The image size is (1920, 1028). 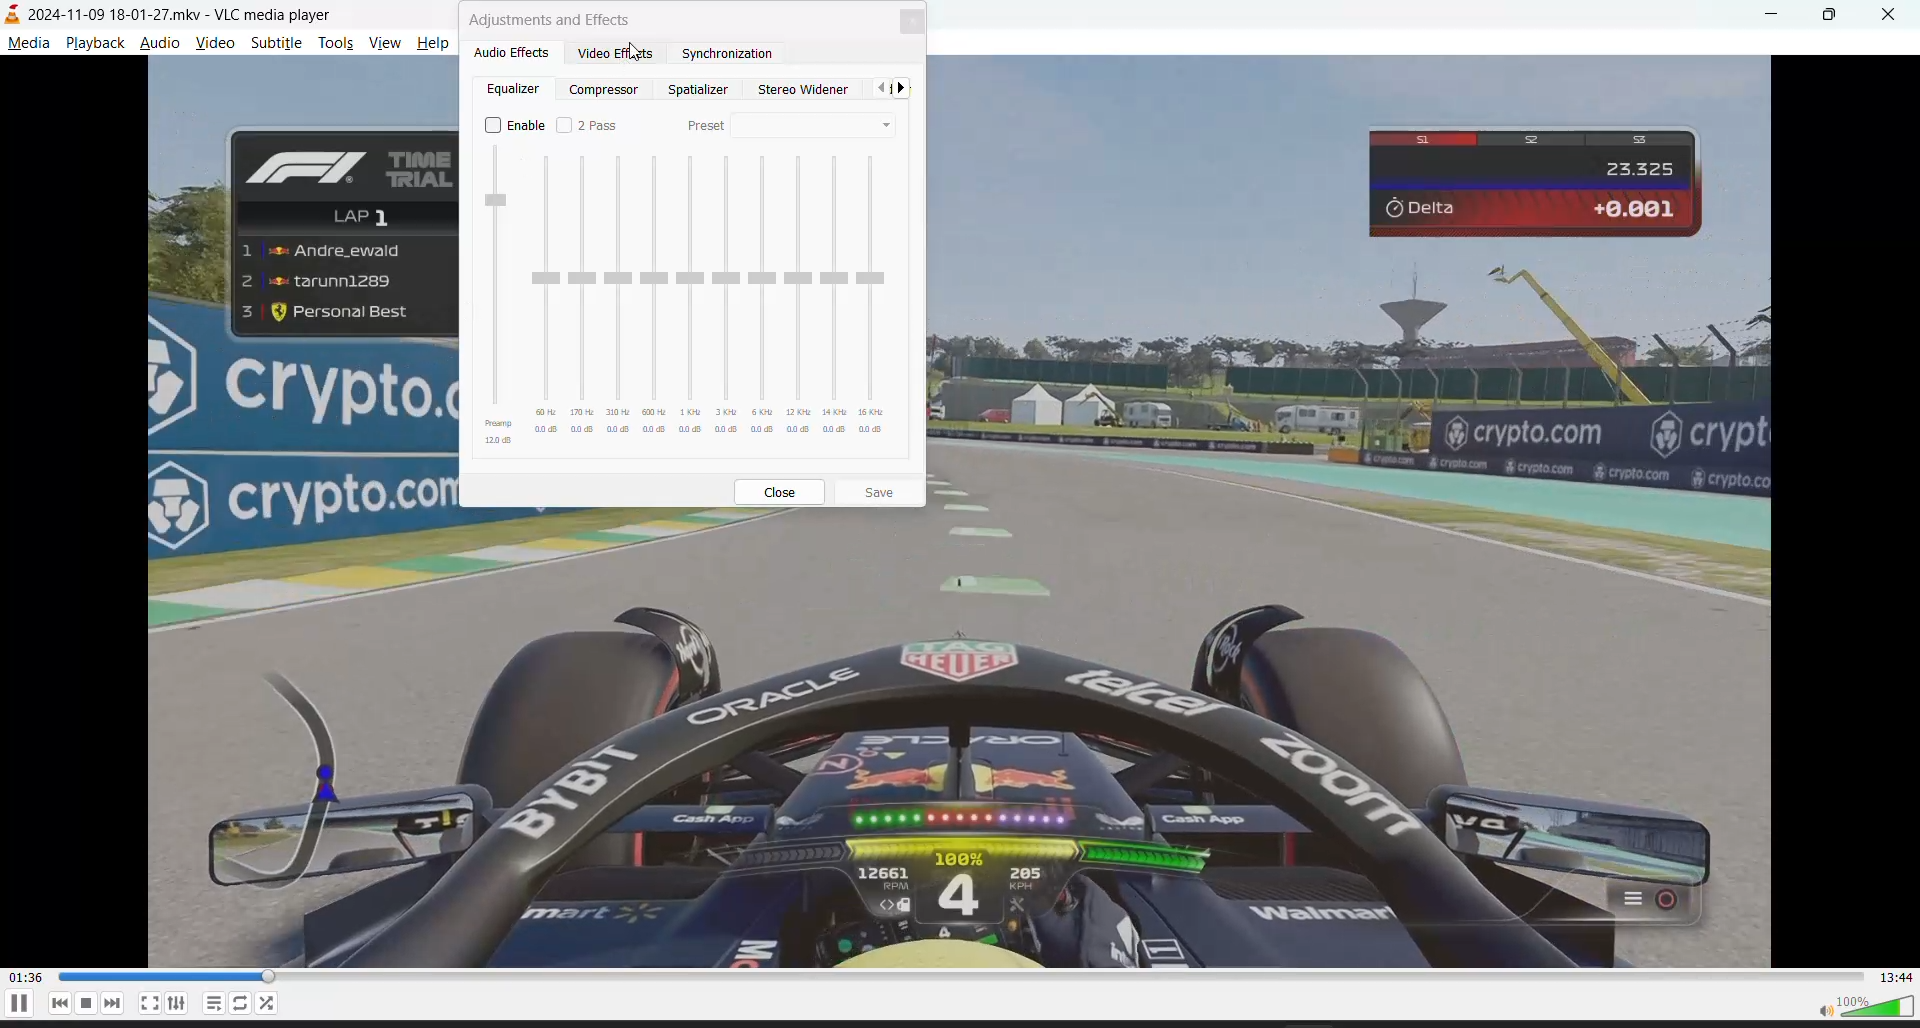 I want to click on track slider, so click(x=959, y=977).